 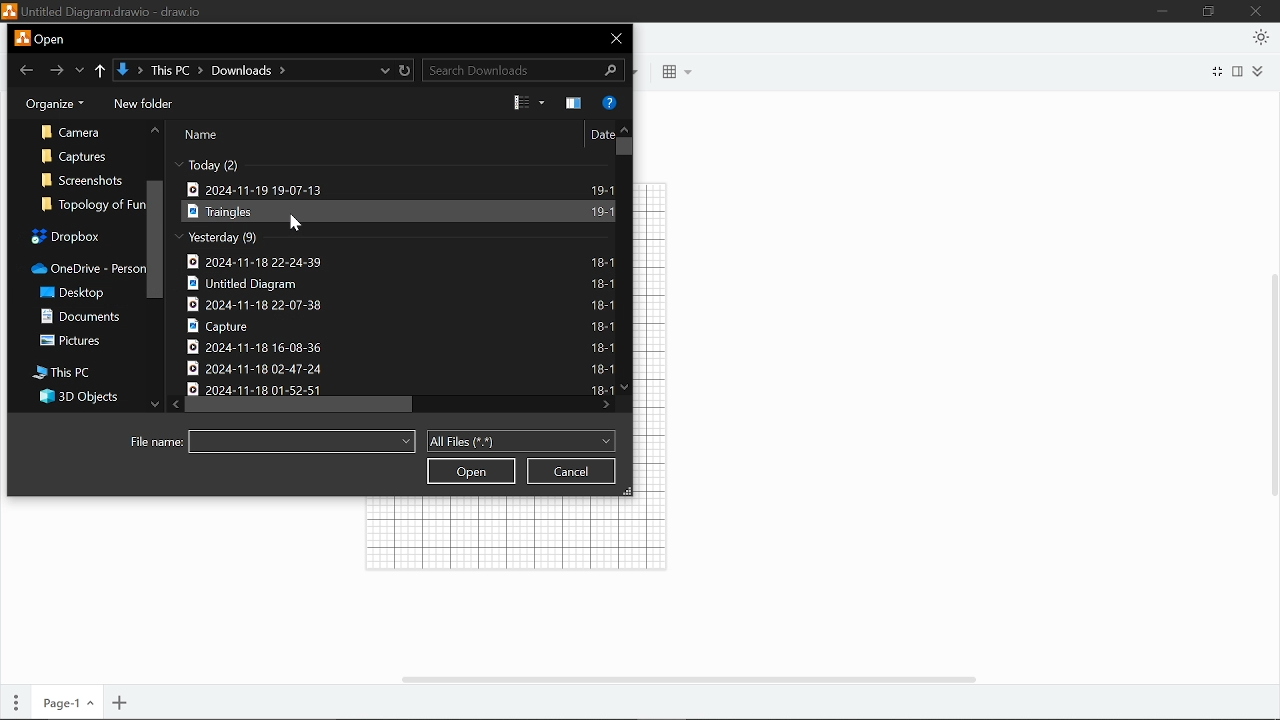 I want to click on format, so click(x=1239, y=74).